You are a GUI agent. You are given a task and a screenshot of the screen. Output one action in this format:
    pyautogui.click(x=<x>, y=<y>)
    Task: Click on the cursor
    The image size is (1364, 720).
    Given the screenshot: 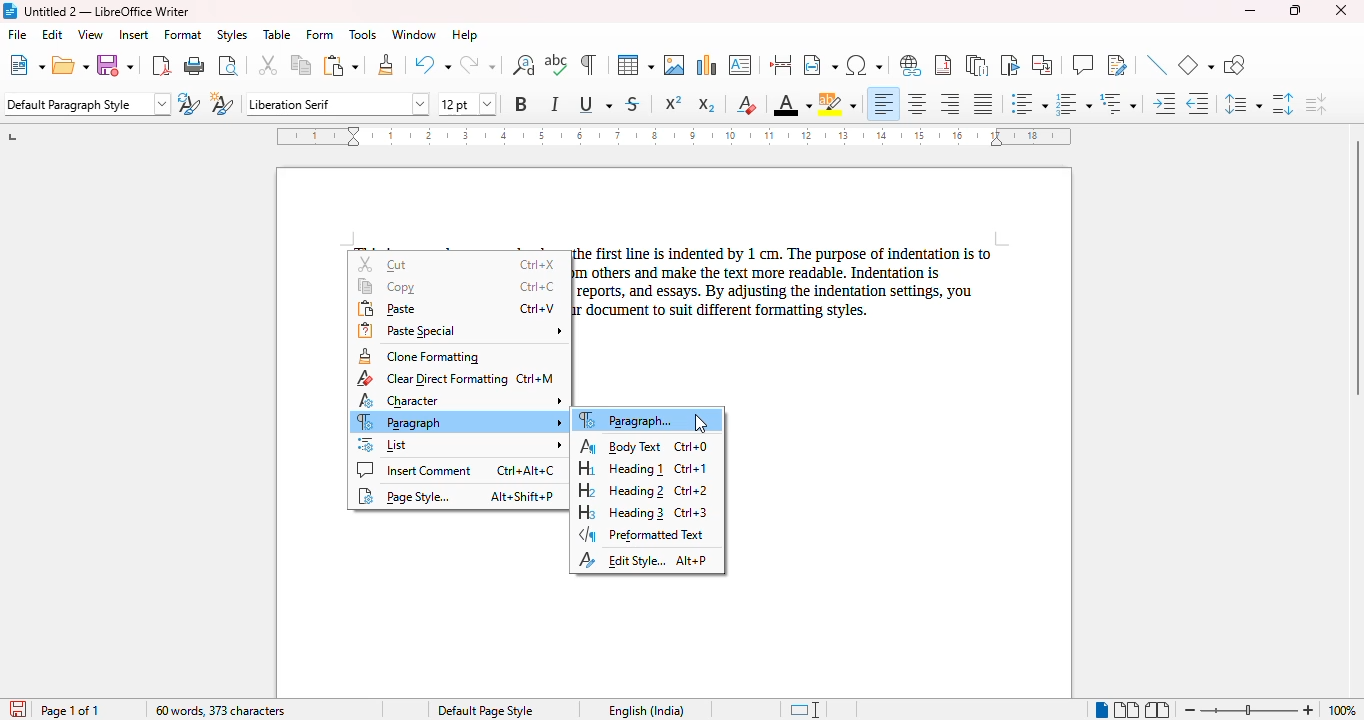 What is the action you would take?
    pyautogui.click(x=700, y=423)
    